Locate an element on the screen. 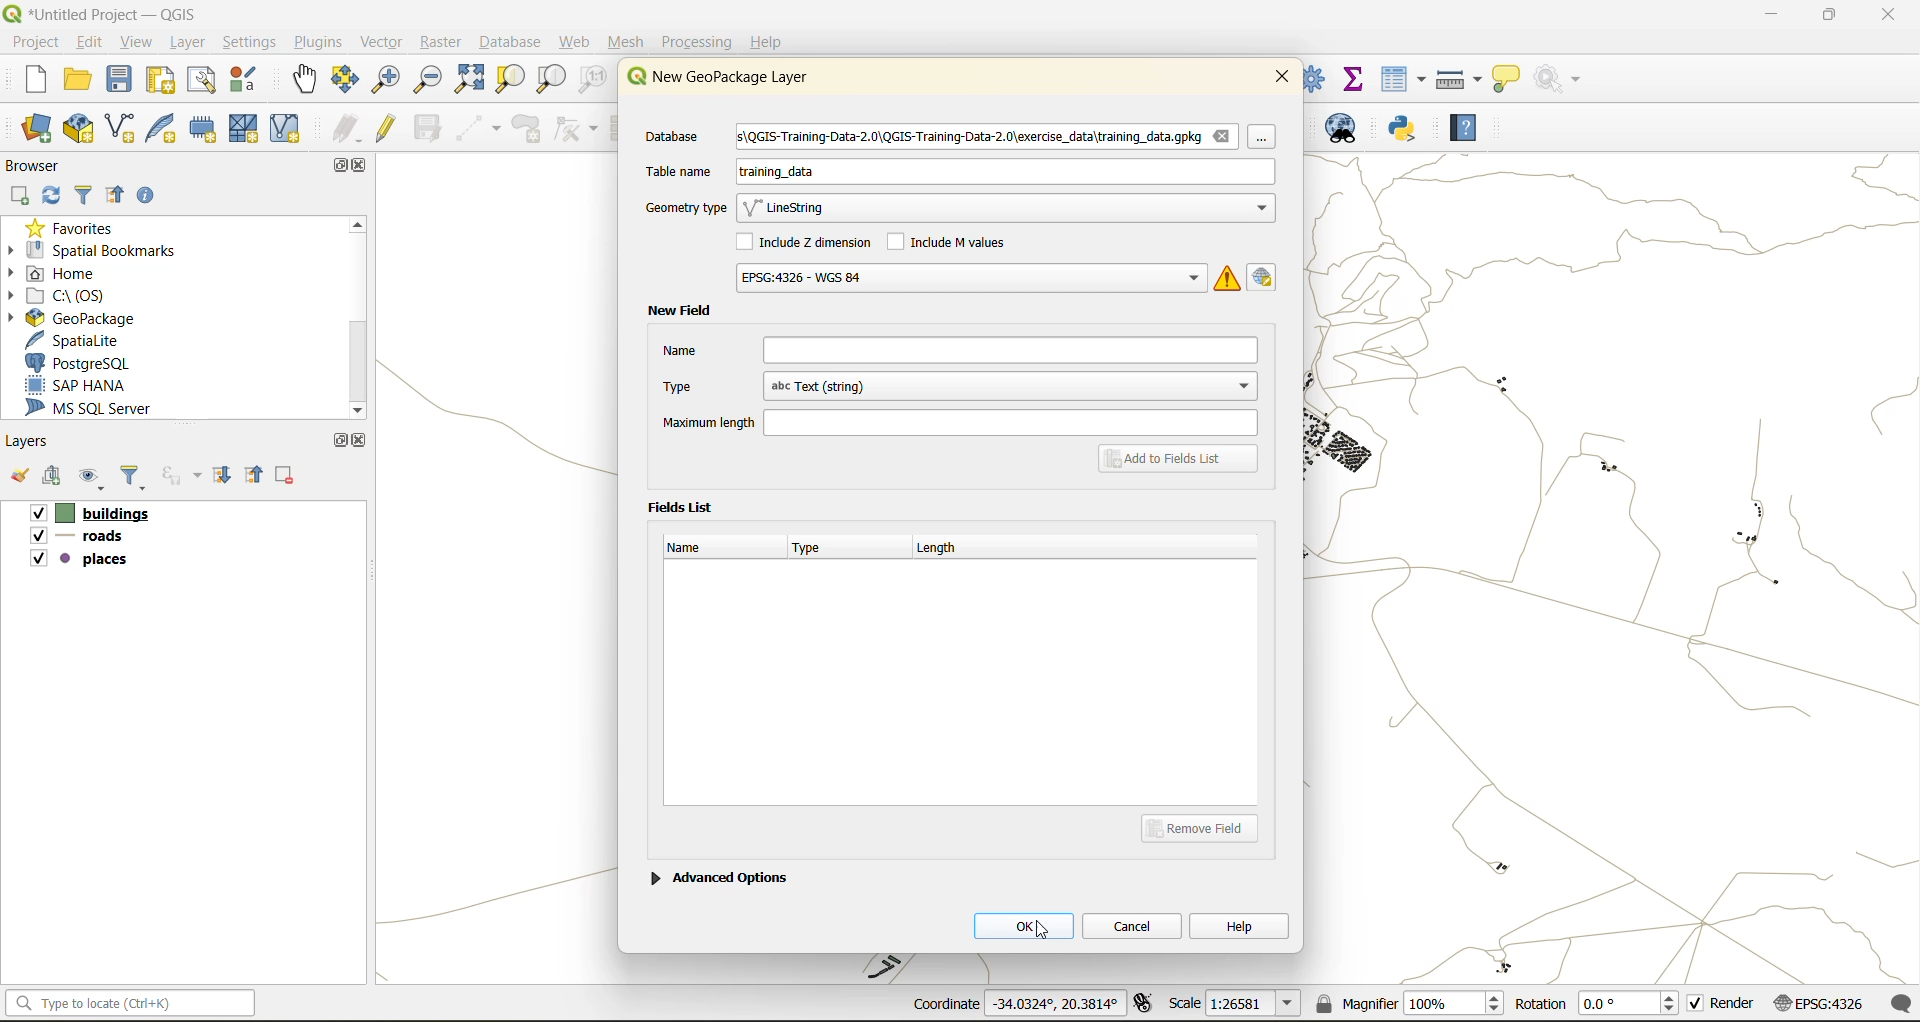  Scroll bar is located at coordinates (355, 317).